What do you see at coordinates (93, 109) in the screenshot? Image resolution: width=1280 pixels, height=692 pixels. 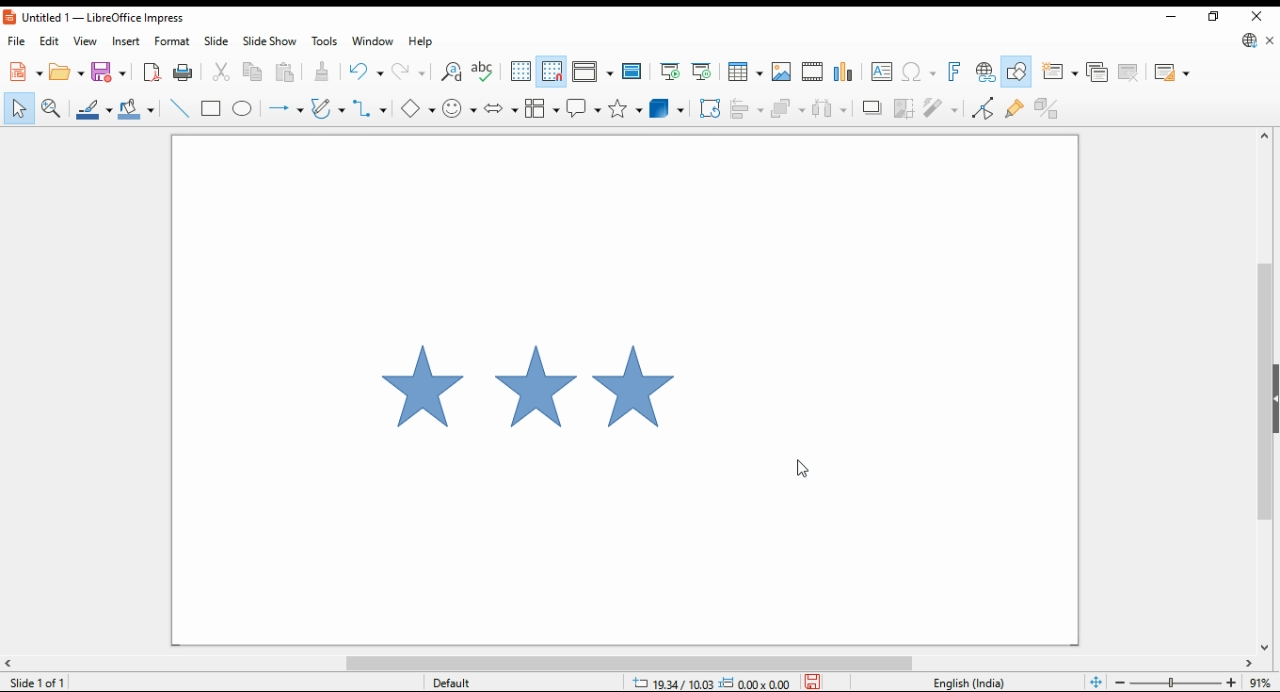 I see `line color` at bounding box center [93, 109].